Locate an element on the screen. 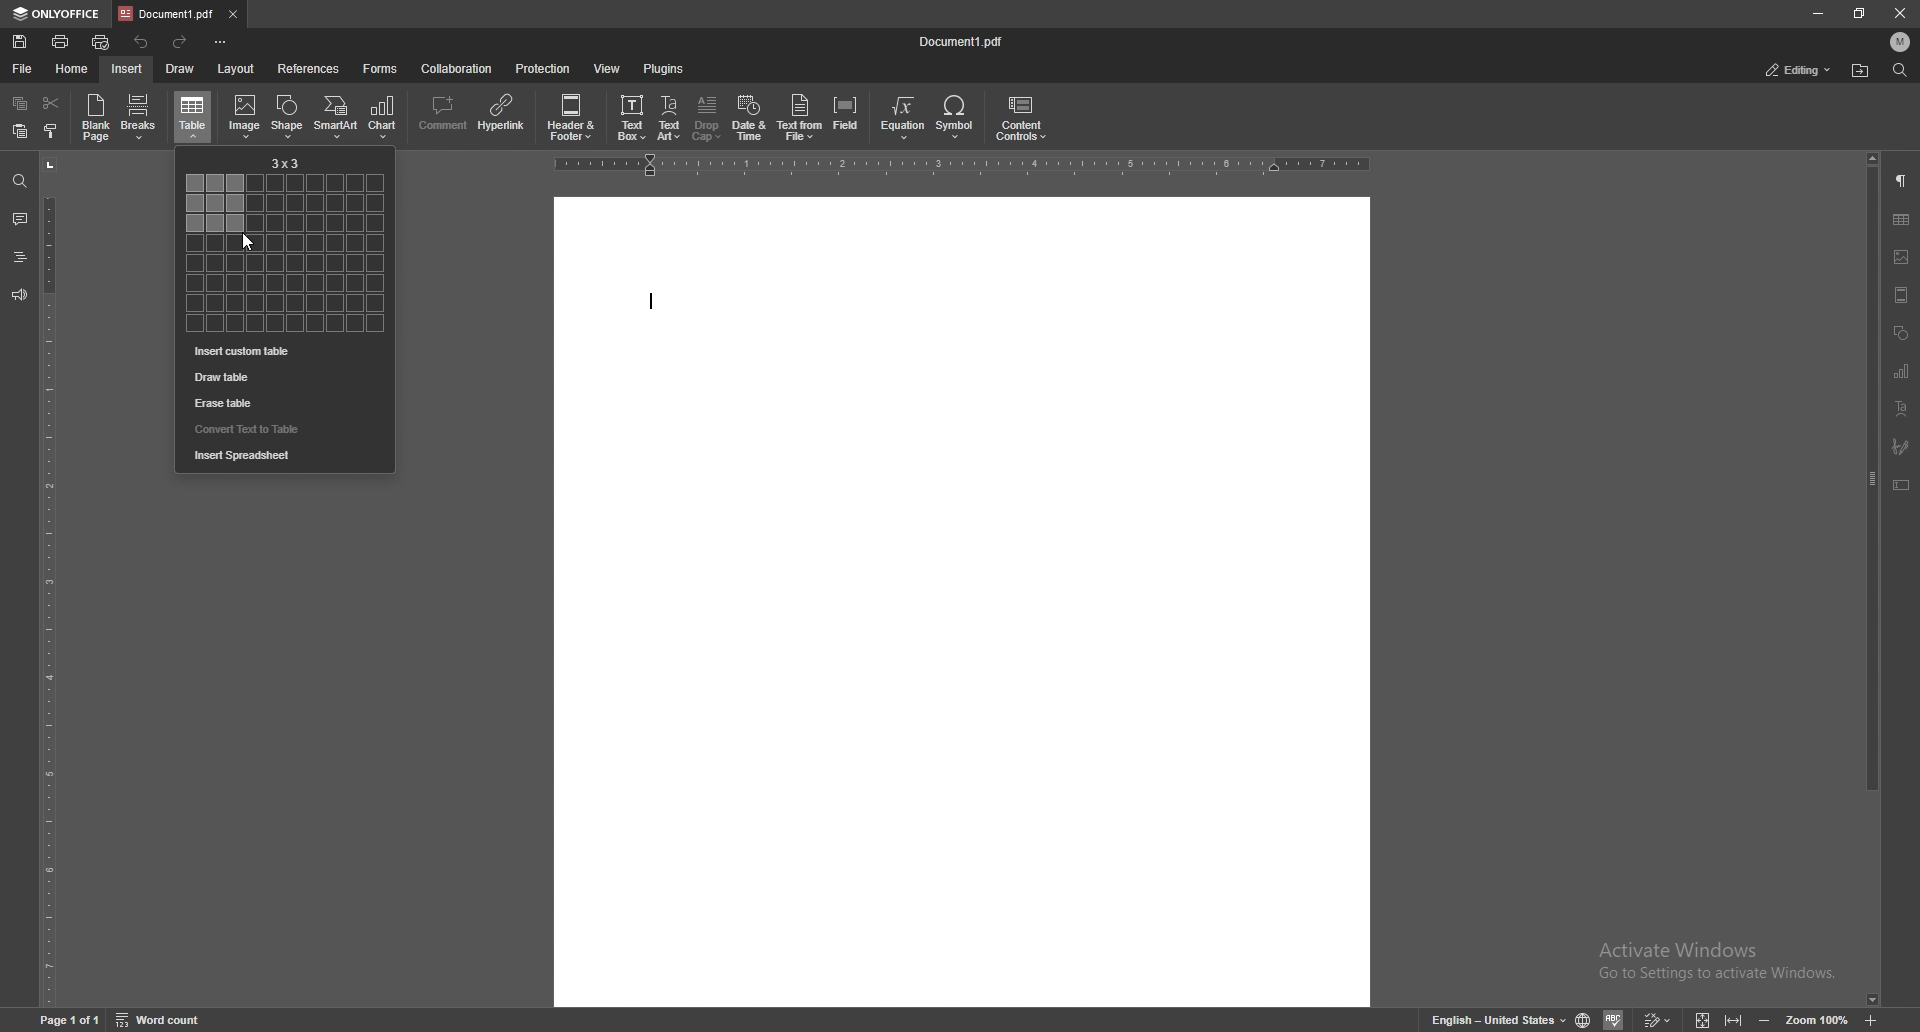 This screenshot has width=1920, height=1032. shapes is located at coordinates (1900, 334).